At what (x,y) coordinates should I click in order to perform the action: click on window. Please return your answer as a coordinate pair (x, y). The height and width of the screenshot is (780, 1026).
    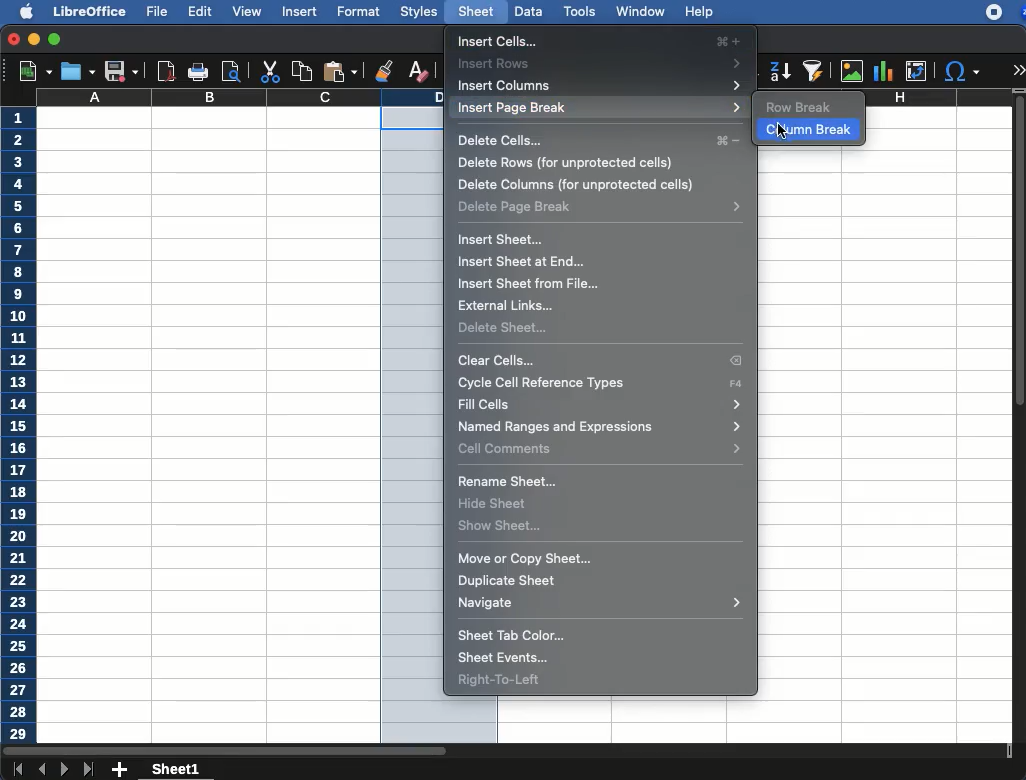
    Looking at the image, I should click on (639, 11).